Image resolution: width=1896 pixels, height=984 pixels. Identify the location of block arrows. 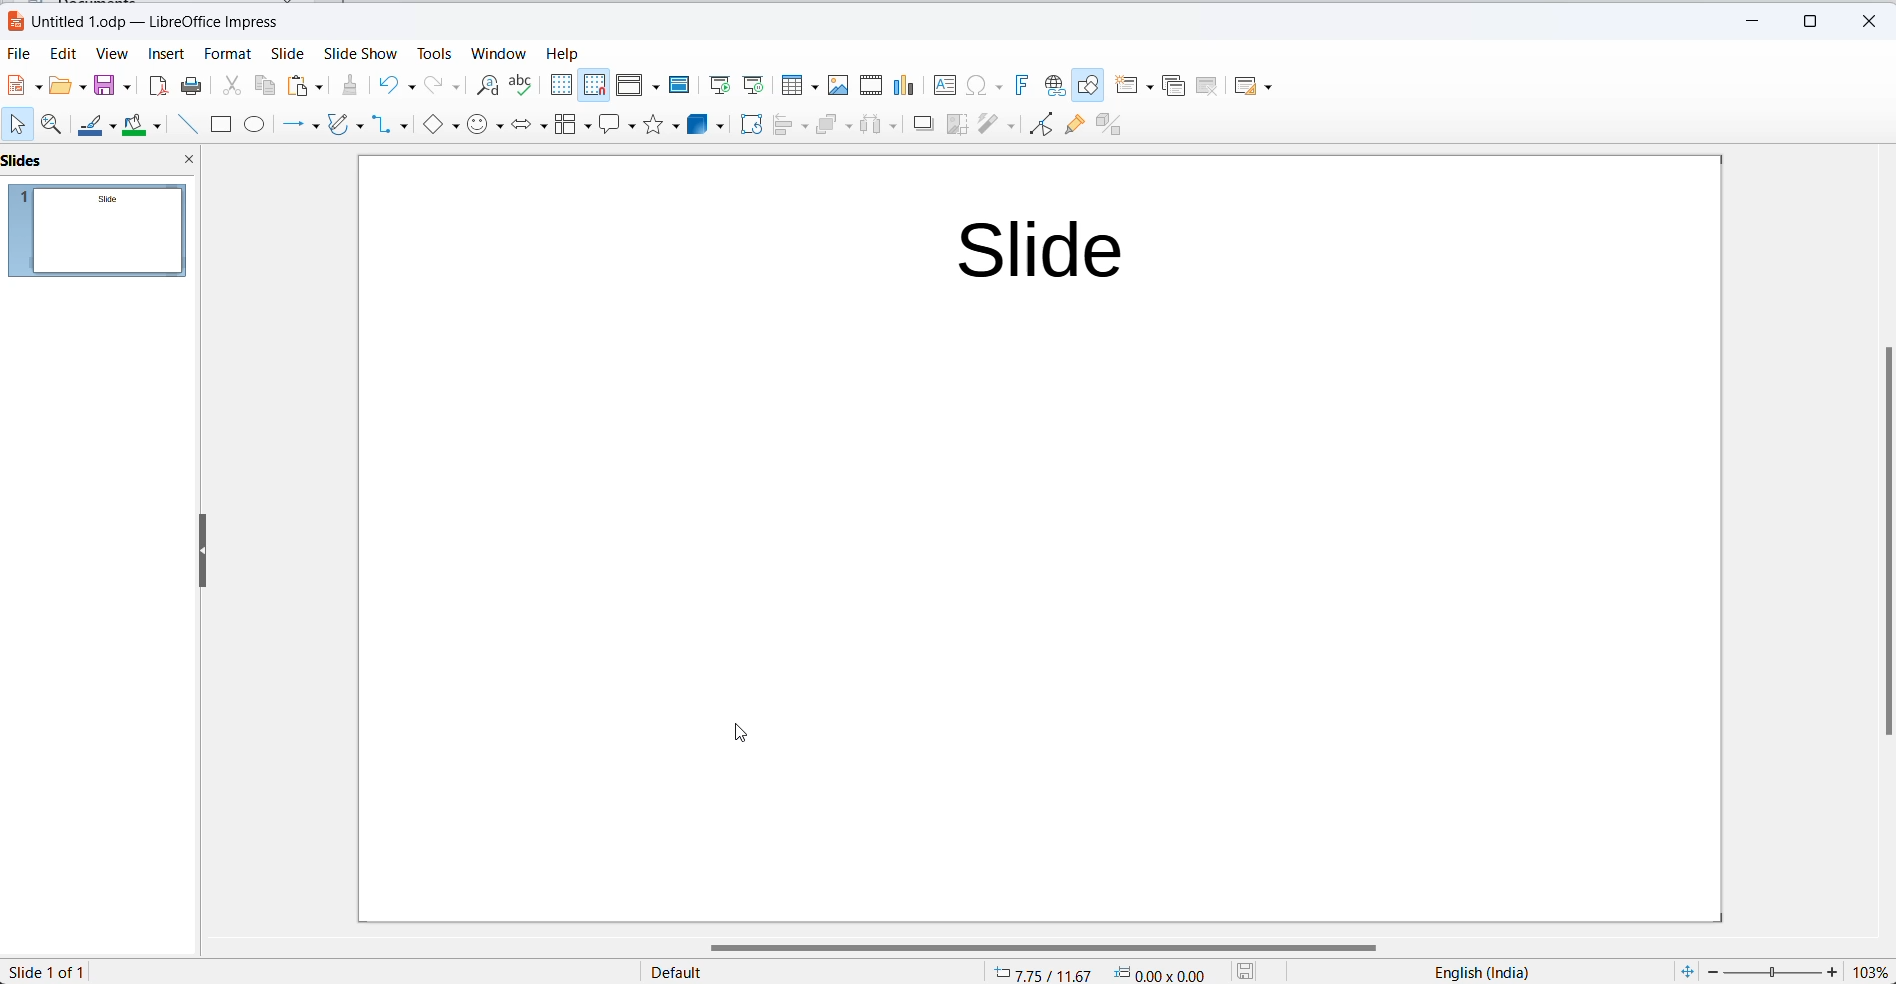
(528, 126).